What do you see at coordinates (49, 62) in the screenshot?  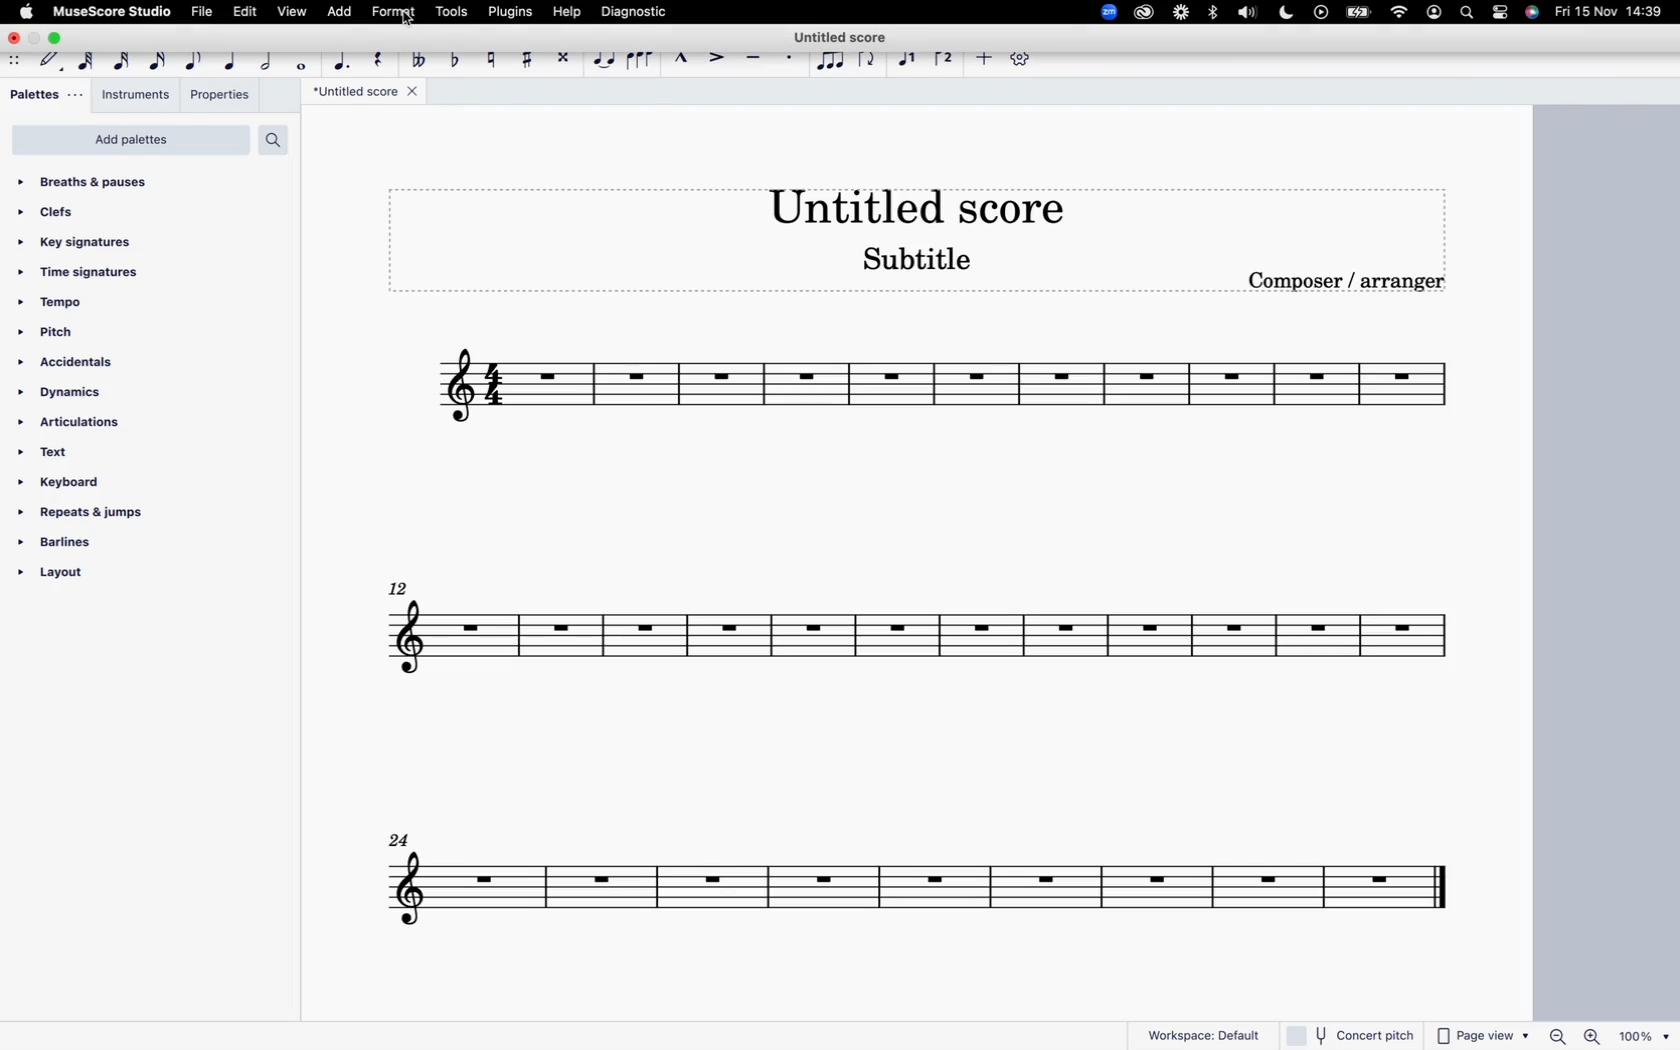 I see `default` at bounding box center [49, 62].